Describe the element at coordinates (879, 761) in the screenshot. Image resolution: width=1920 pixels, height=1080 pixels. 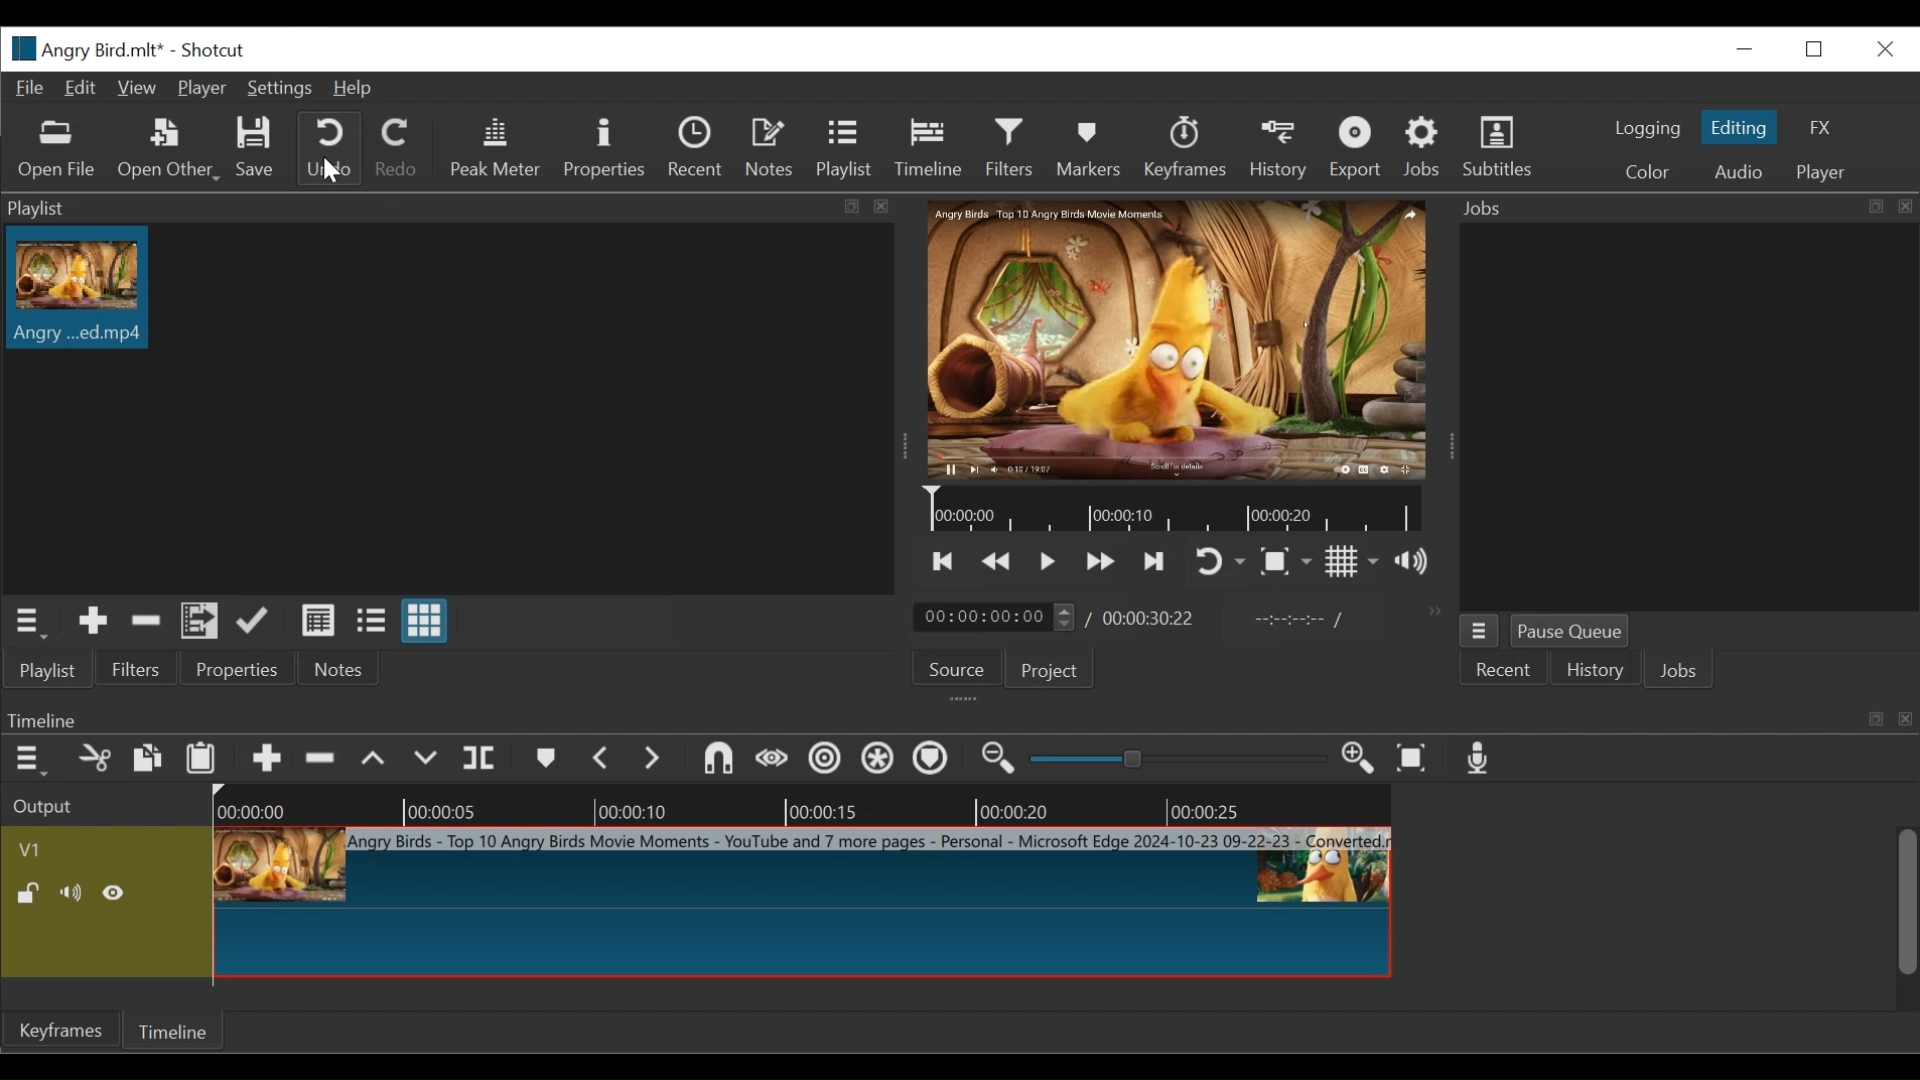
I see `Ripple all tracks` at that location.